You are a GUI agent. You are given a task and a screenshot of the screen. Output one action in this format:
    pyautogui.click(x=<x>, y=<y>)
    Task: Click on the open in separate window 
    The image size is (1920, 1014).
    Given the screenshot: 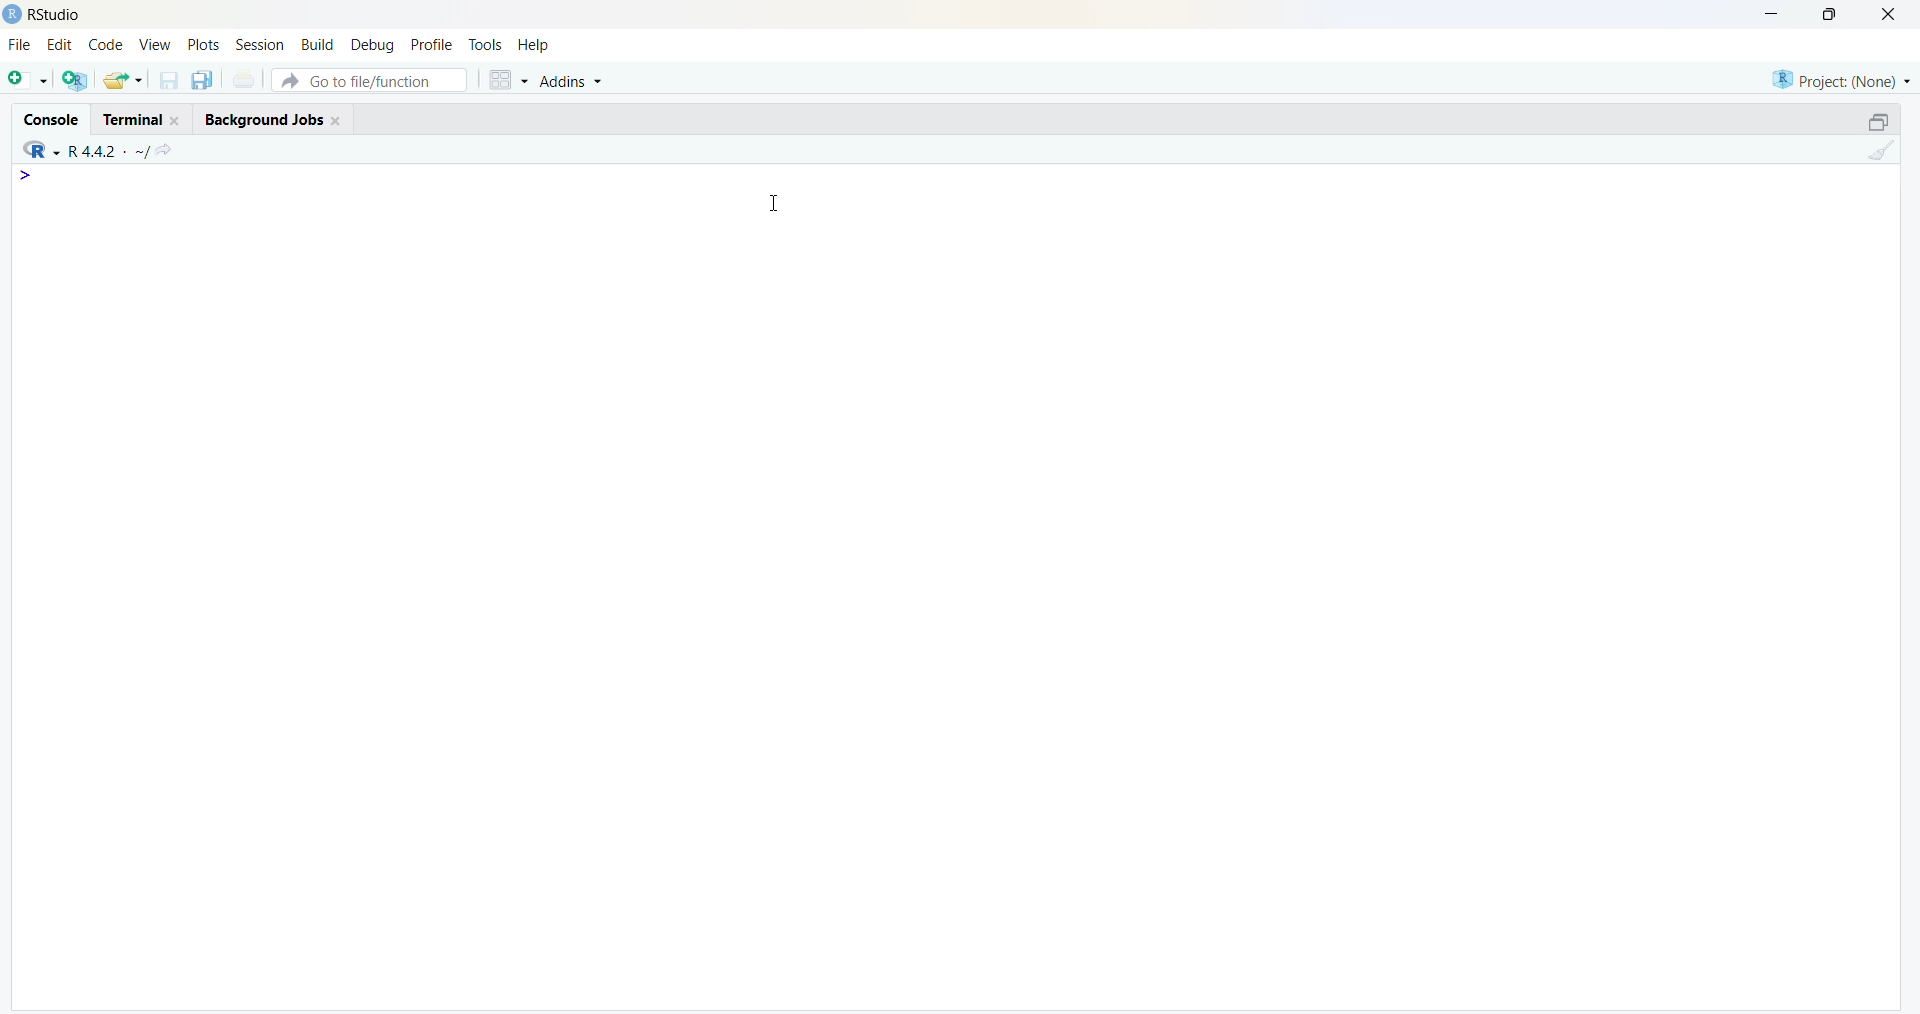 What is the action you would take?
    pyautogui.click(x=1880, y=121)
    